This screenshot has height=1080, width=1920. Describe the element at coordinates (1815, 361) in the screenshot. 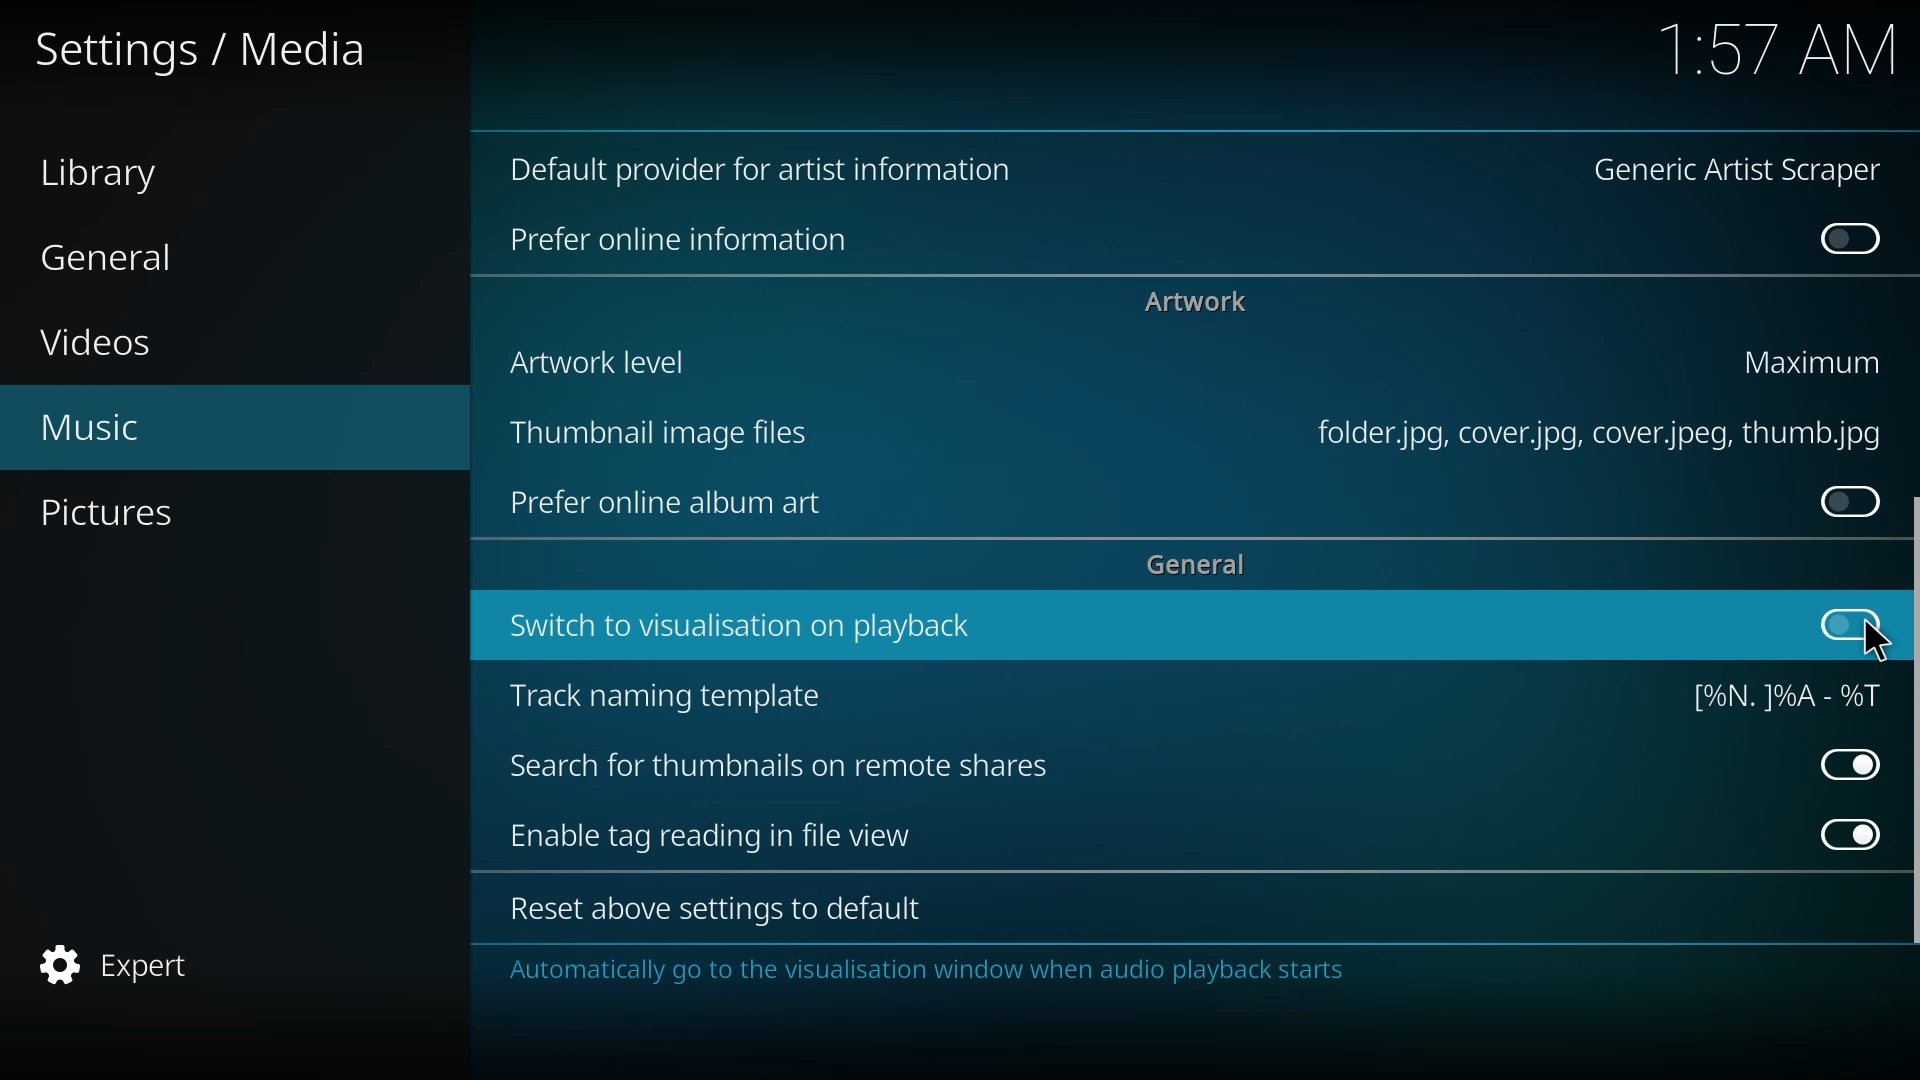

I see `maximum` at that location.